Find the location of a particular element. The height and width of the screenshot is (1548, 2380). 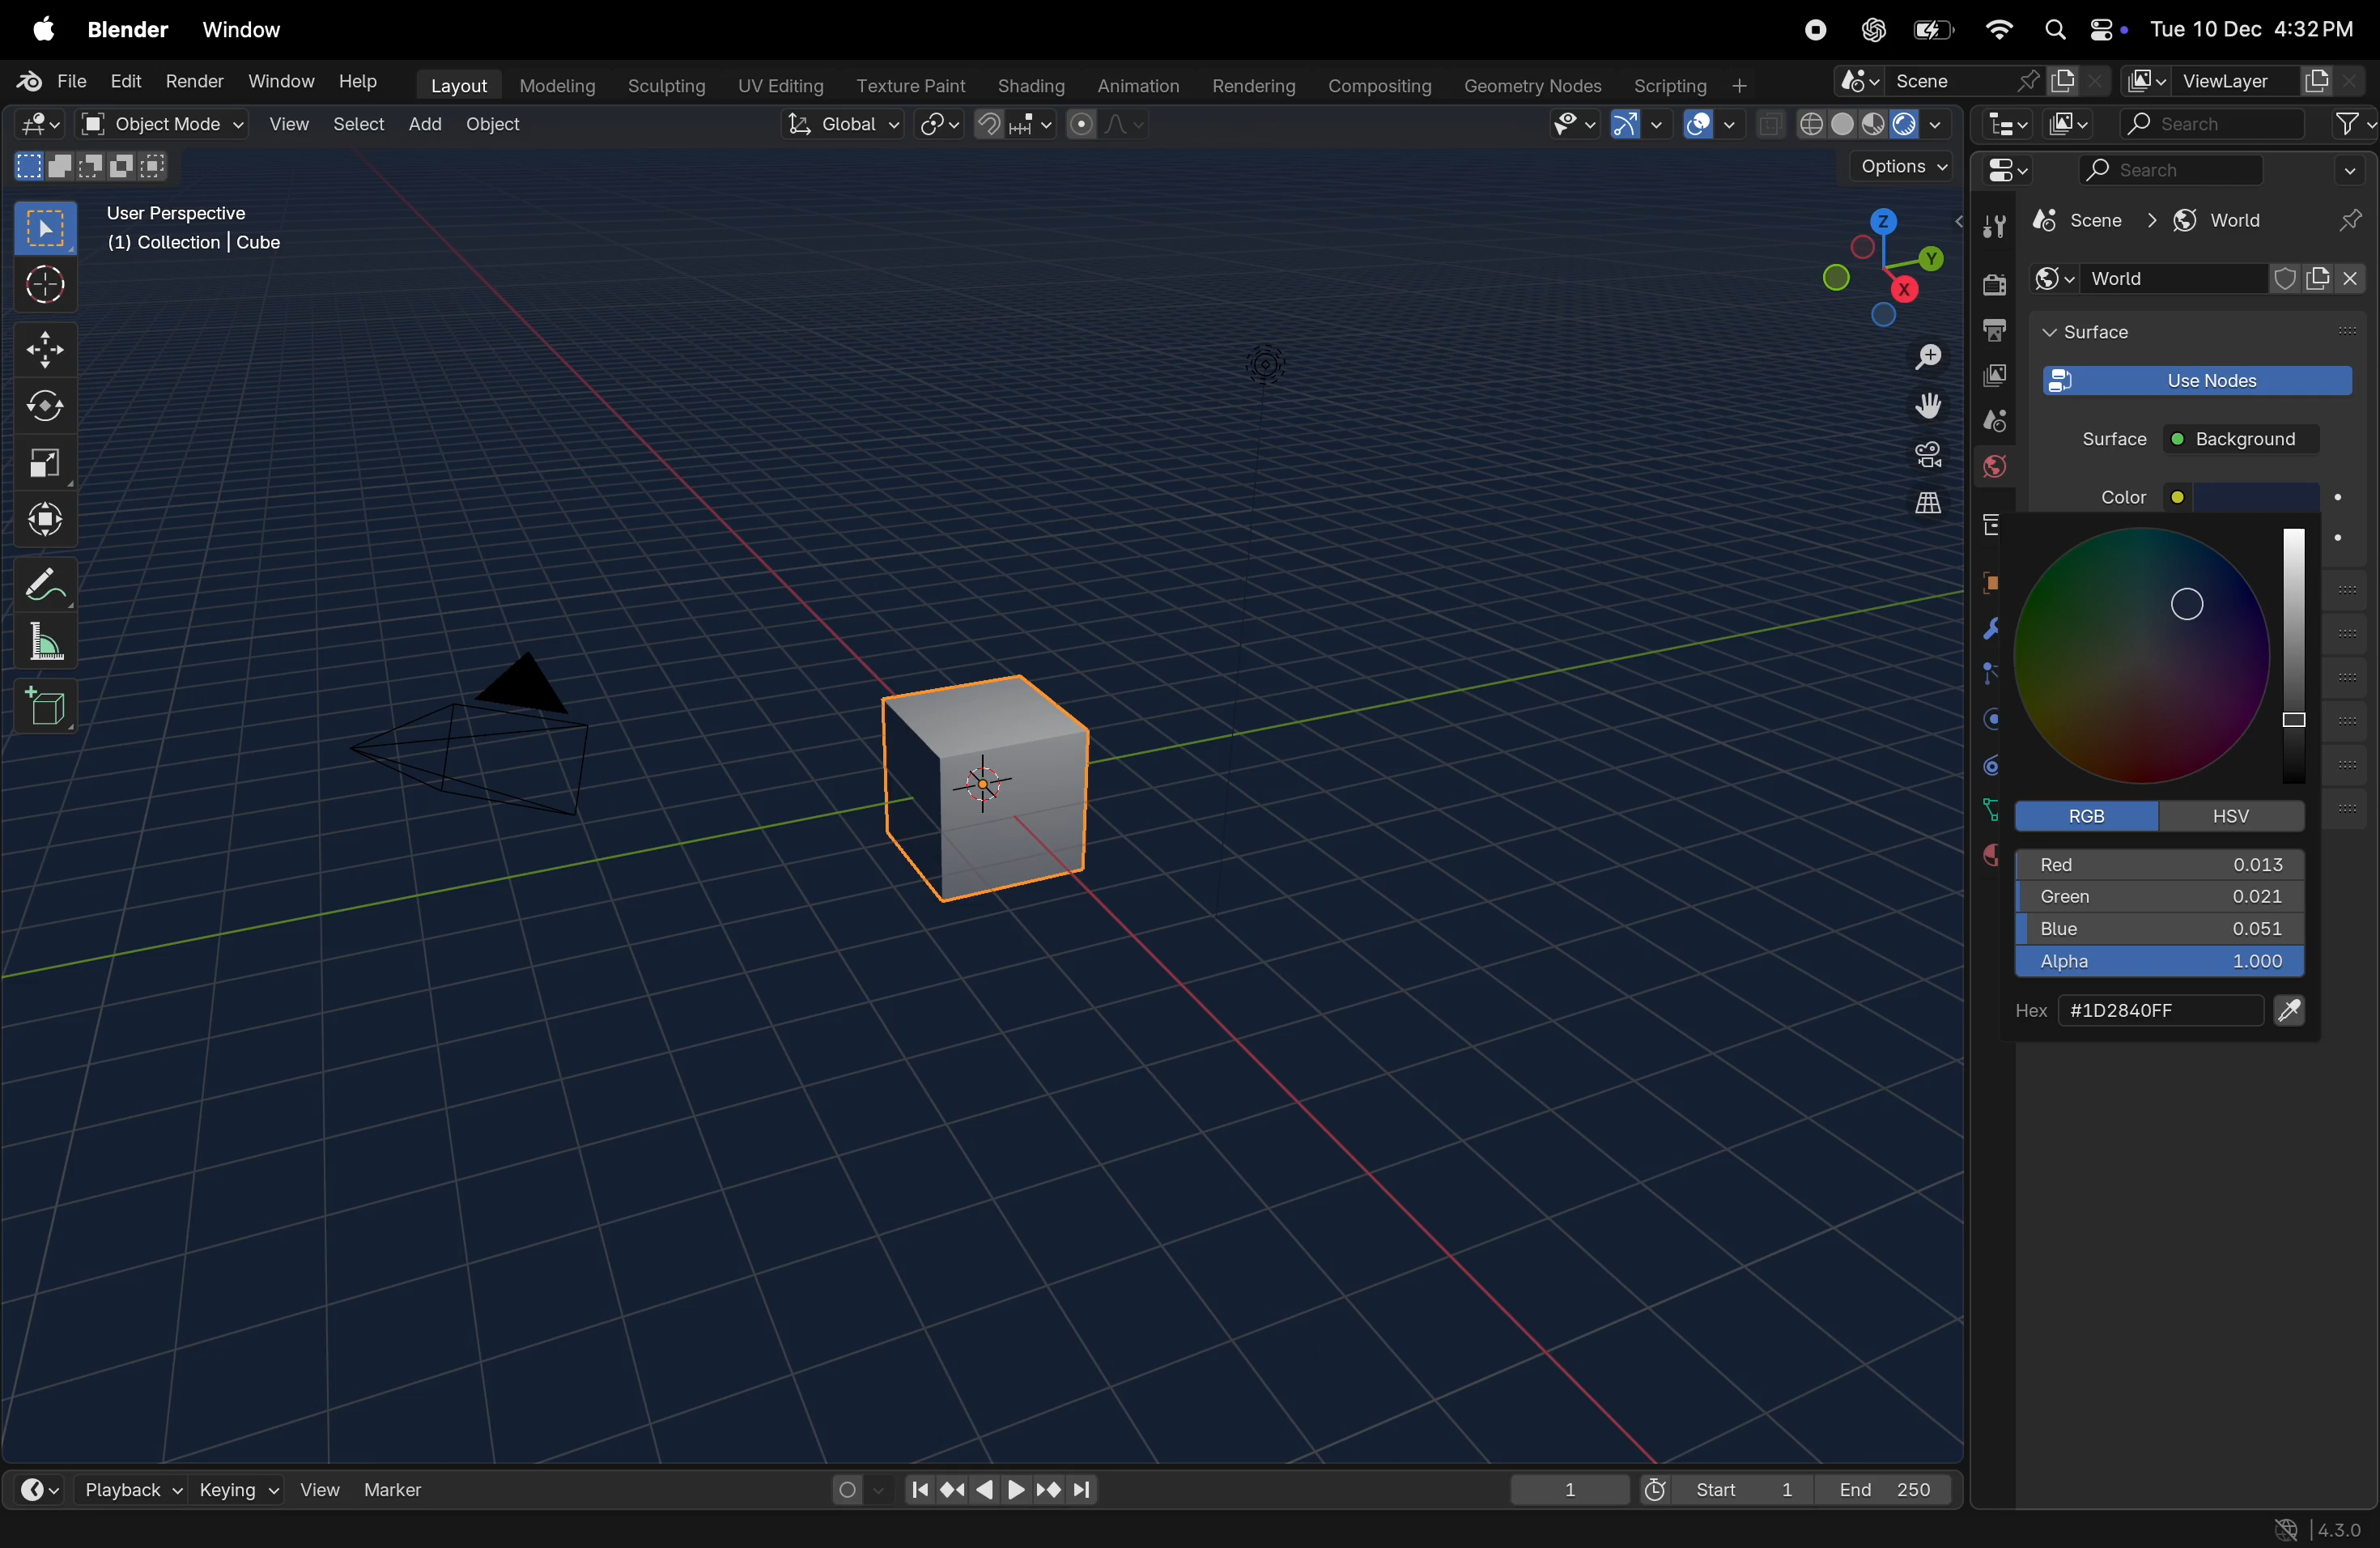

Alpha is located at coordinates (2157, 964).